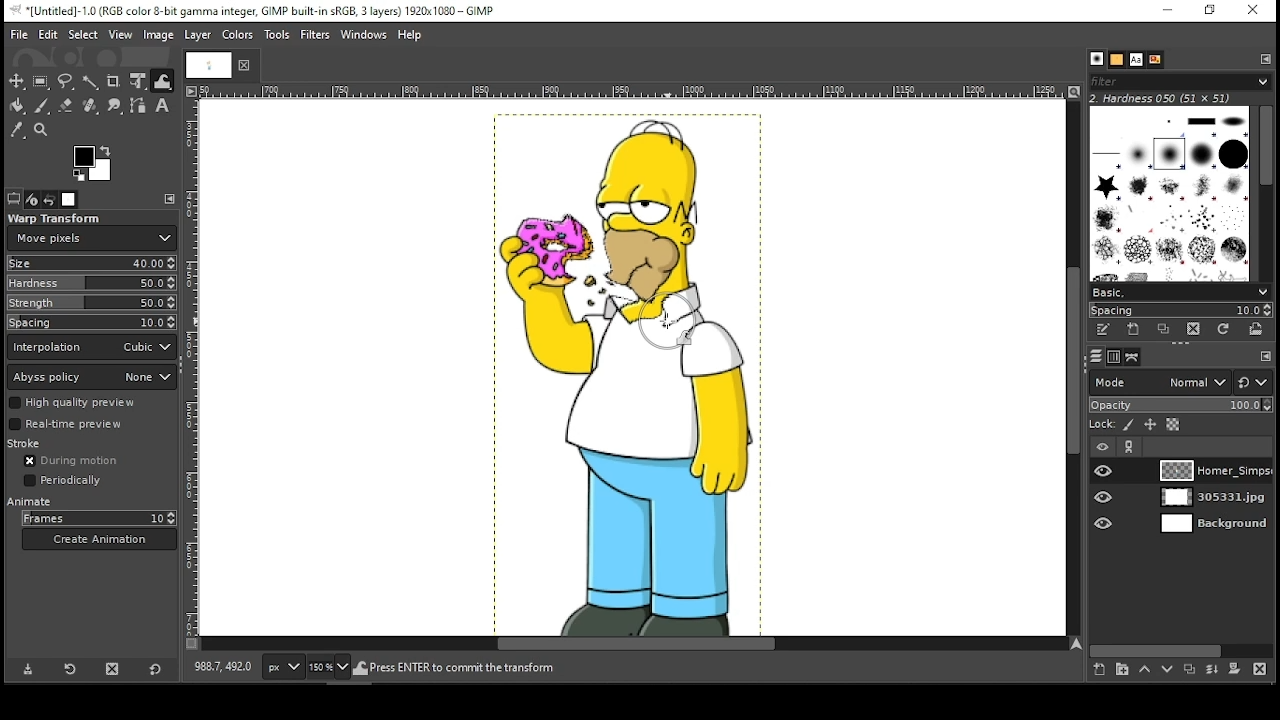 The height and width of the screenshot is (720, 1280). Describe the element at coordinates (1167, 672) in the screenshot. I see `move layer one step down` at that location.